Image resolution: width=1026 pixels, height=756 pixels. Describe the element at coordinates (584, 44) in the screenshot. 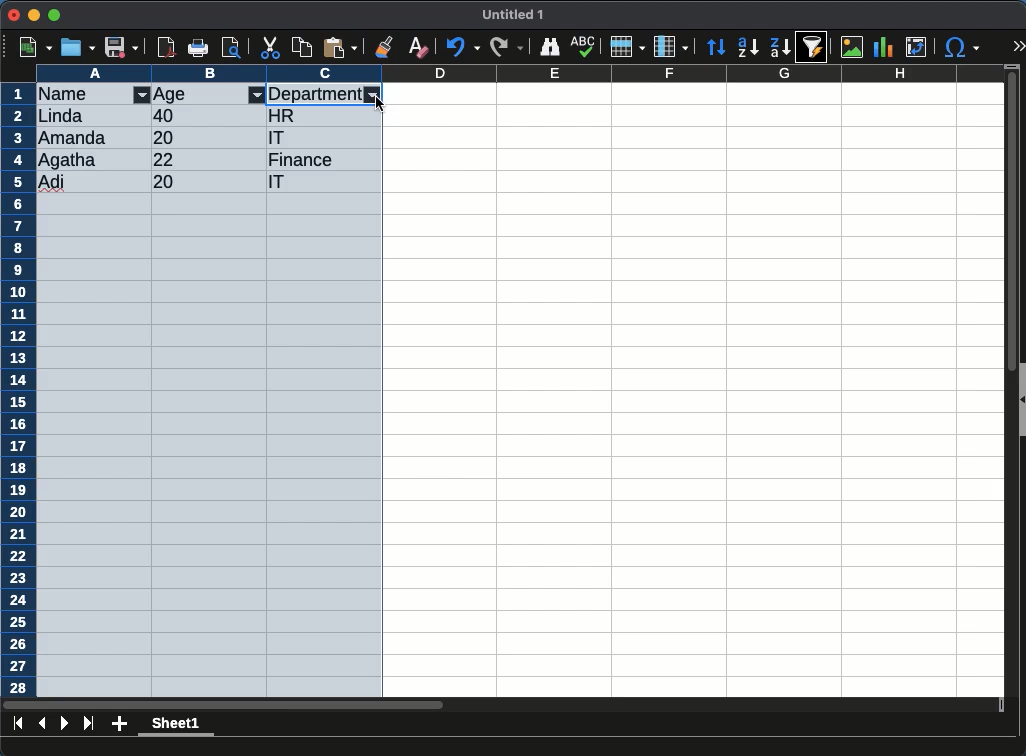

I see `spell check` at that location.